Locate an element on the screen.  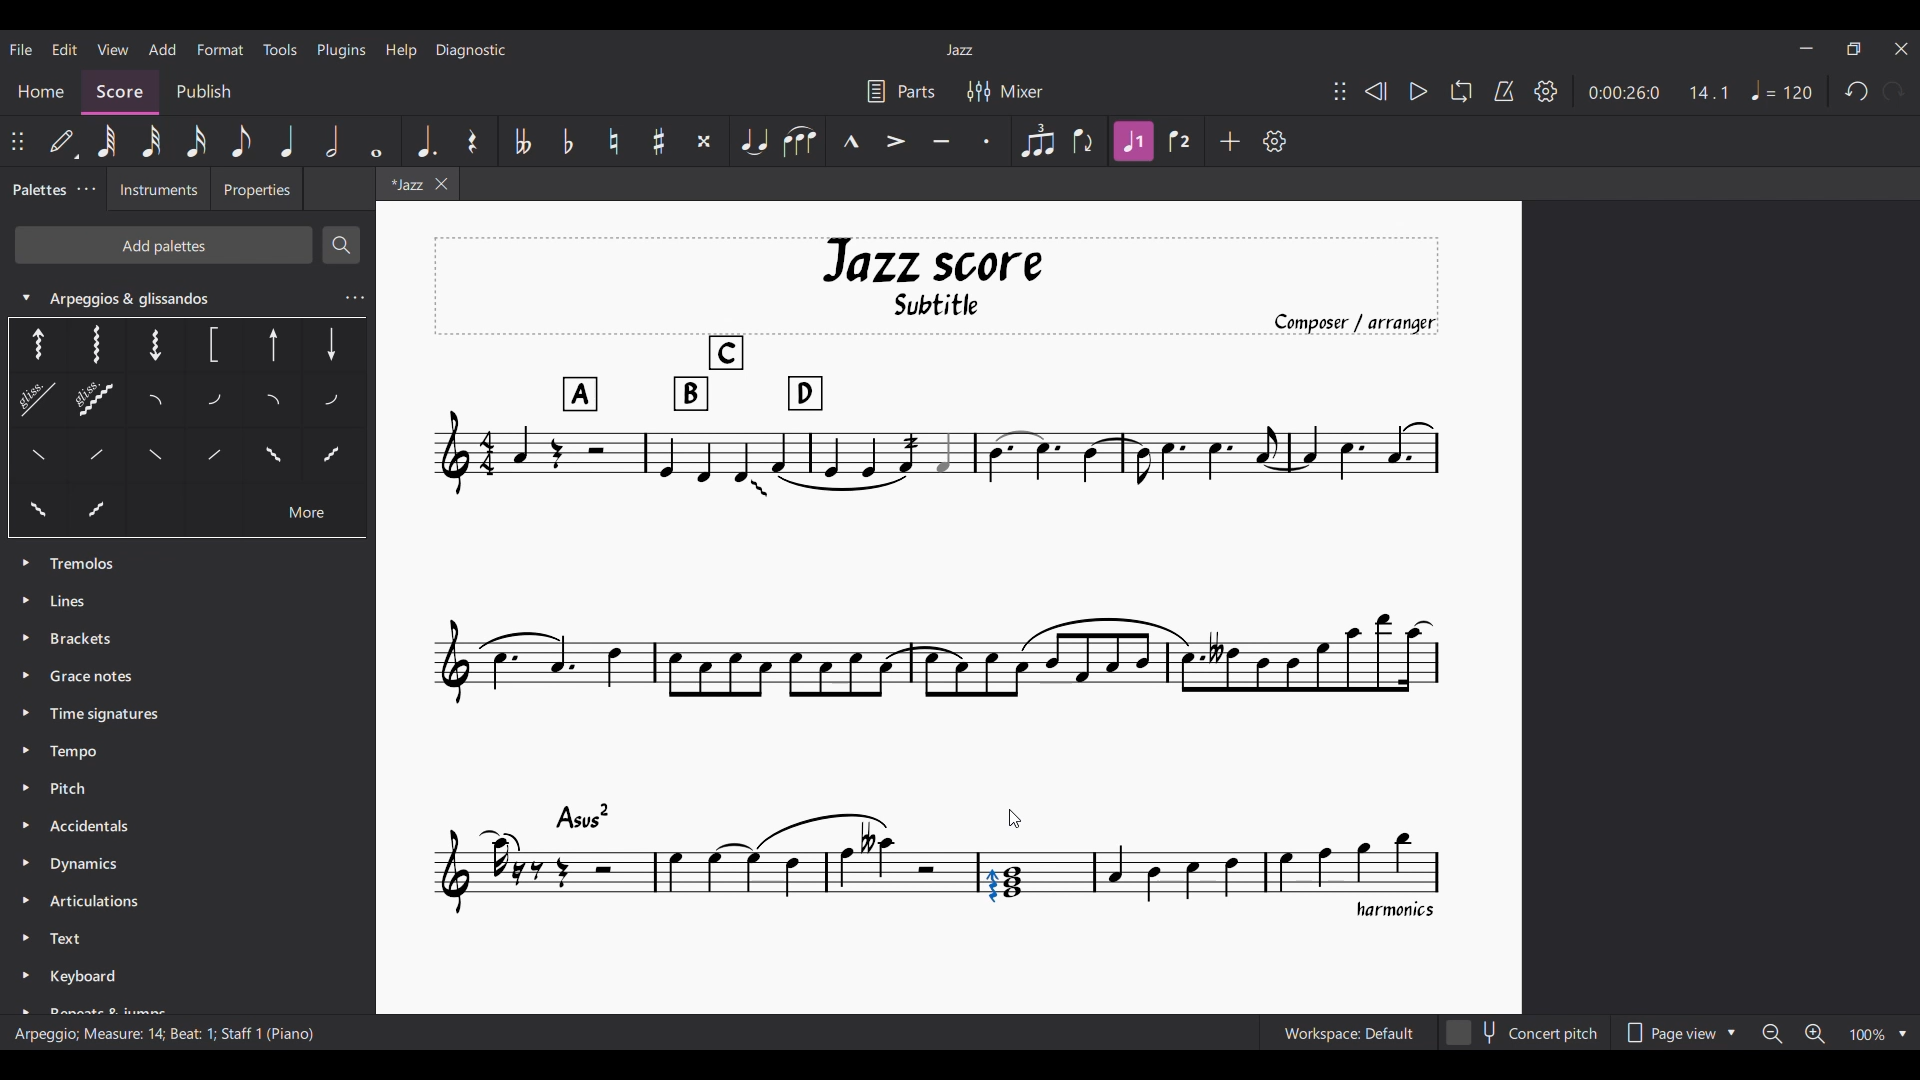
64th note is located at coordinates (107, 141).